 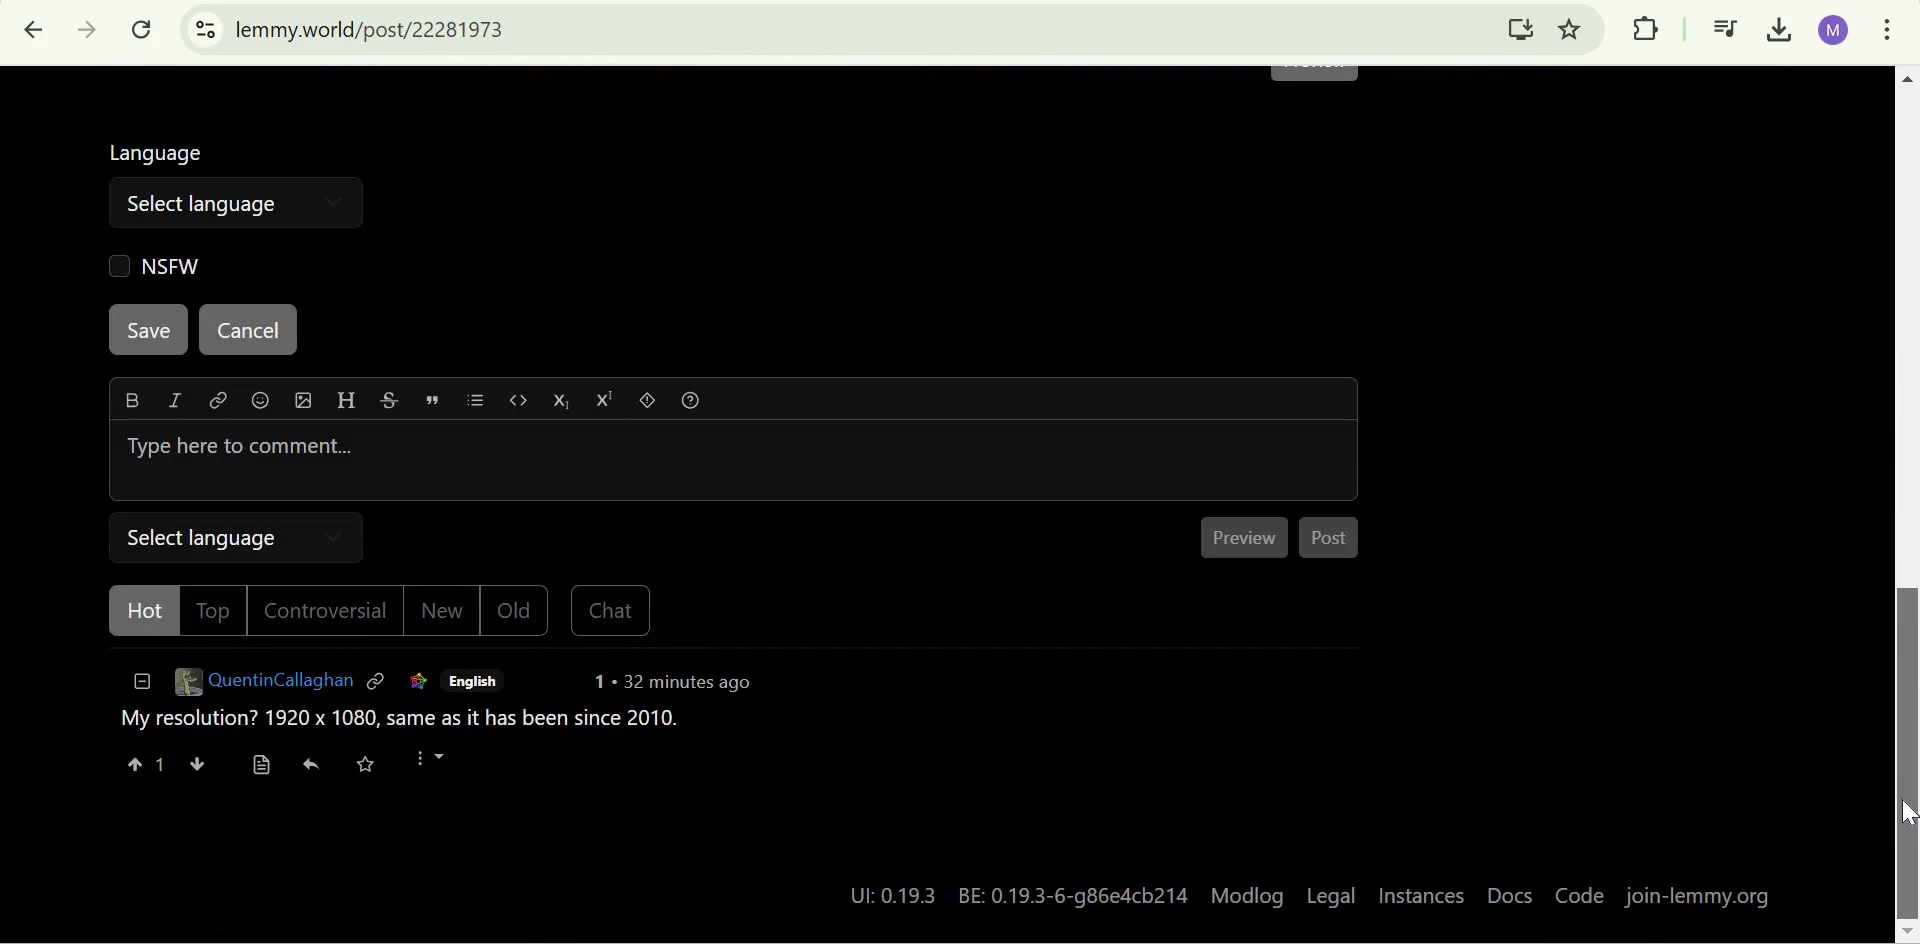 What do you see at coordinates (246, 331) in the screenshot?
I see `Cancel` at bounding box center [246, 331].